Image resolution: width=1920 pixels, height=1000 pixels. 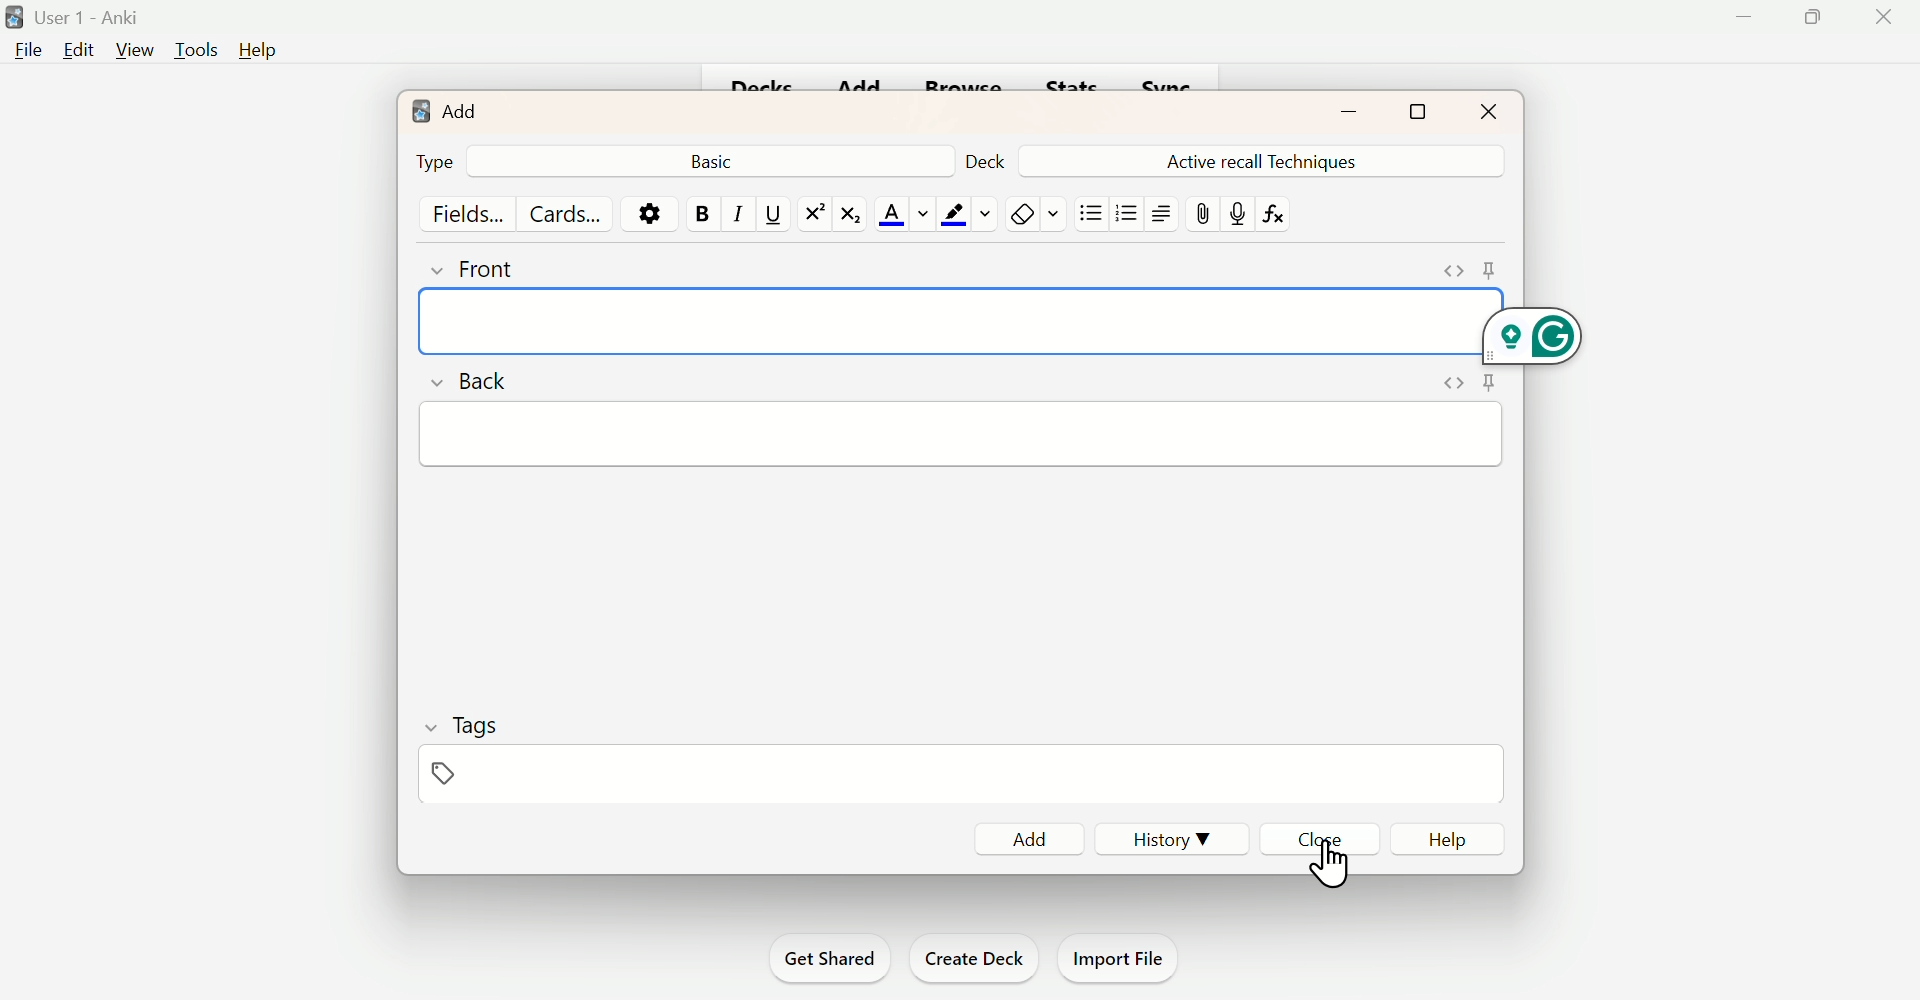 What do you see at coordinates (1330, 857) in the screenshot?
I see `cursor` at bounding box center [1330, 857].